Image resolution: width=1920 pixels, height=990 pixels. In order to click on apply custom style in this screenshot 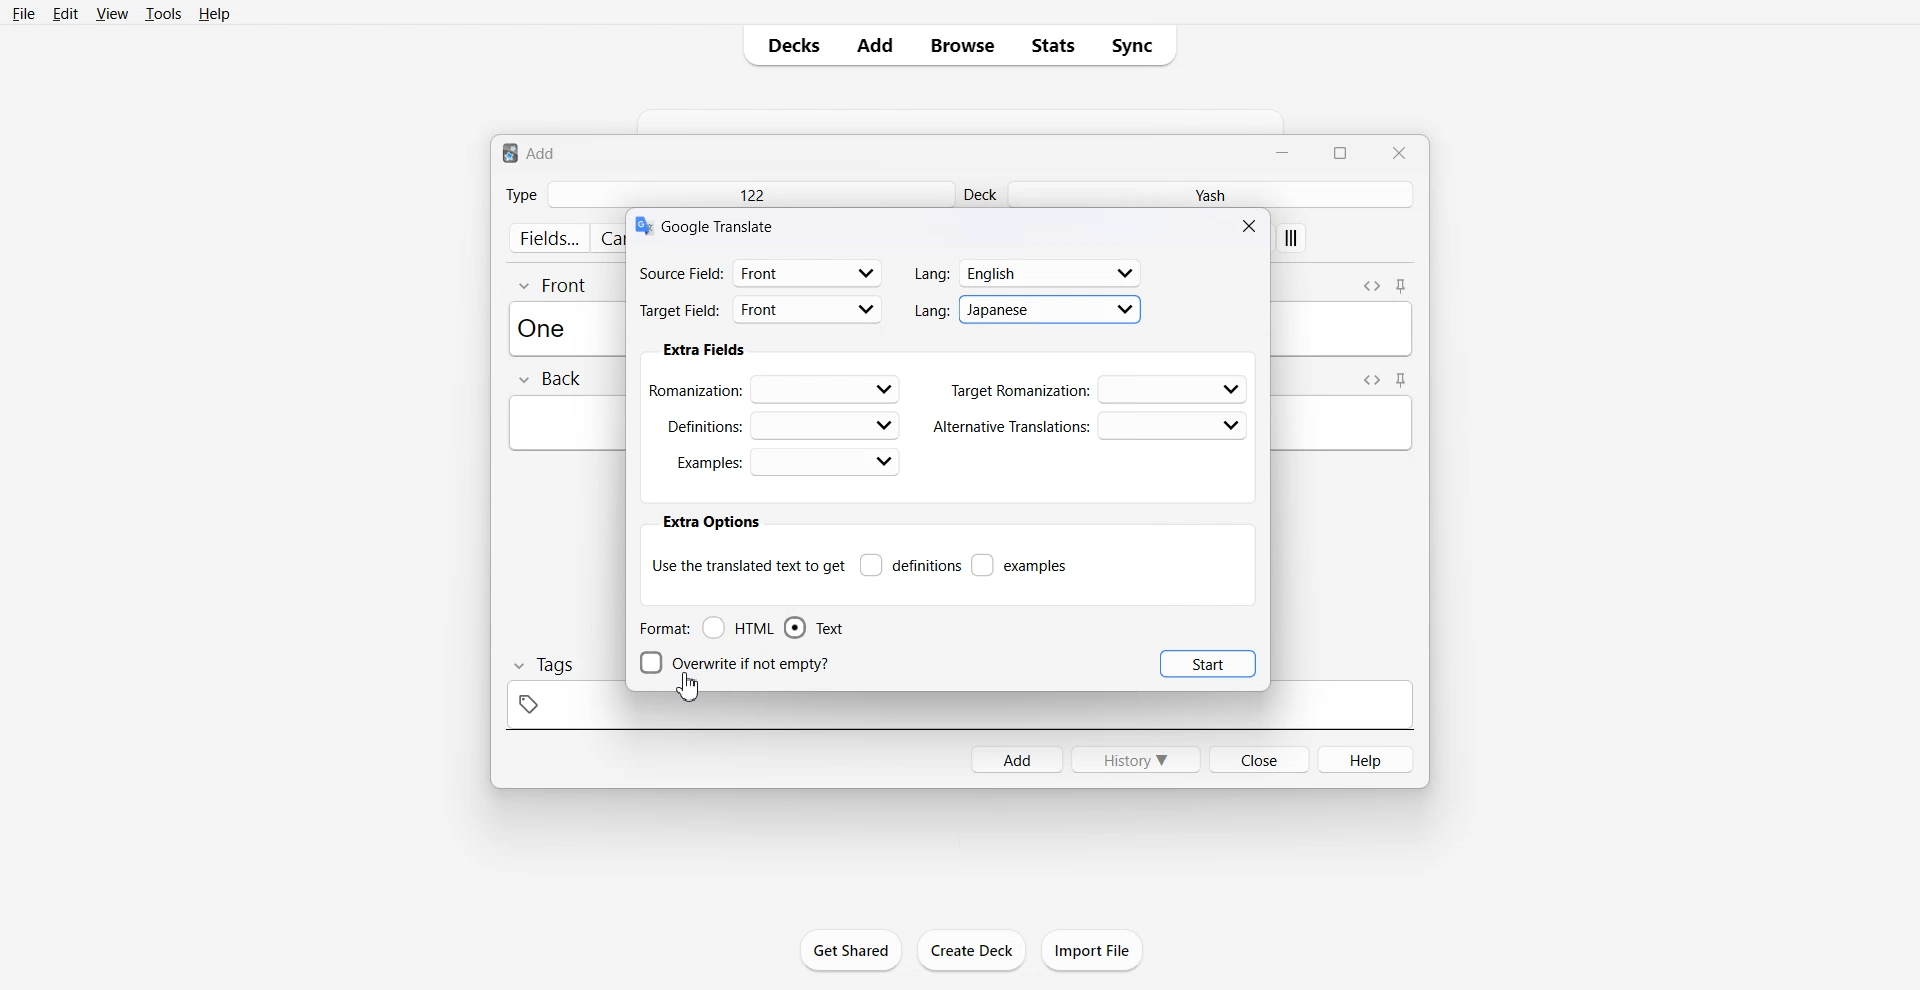, I will do `click(1292, 240)`.